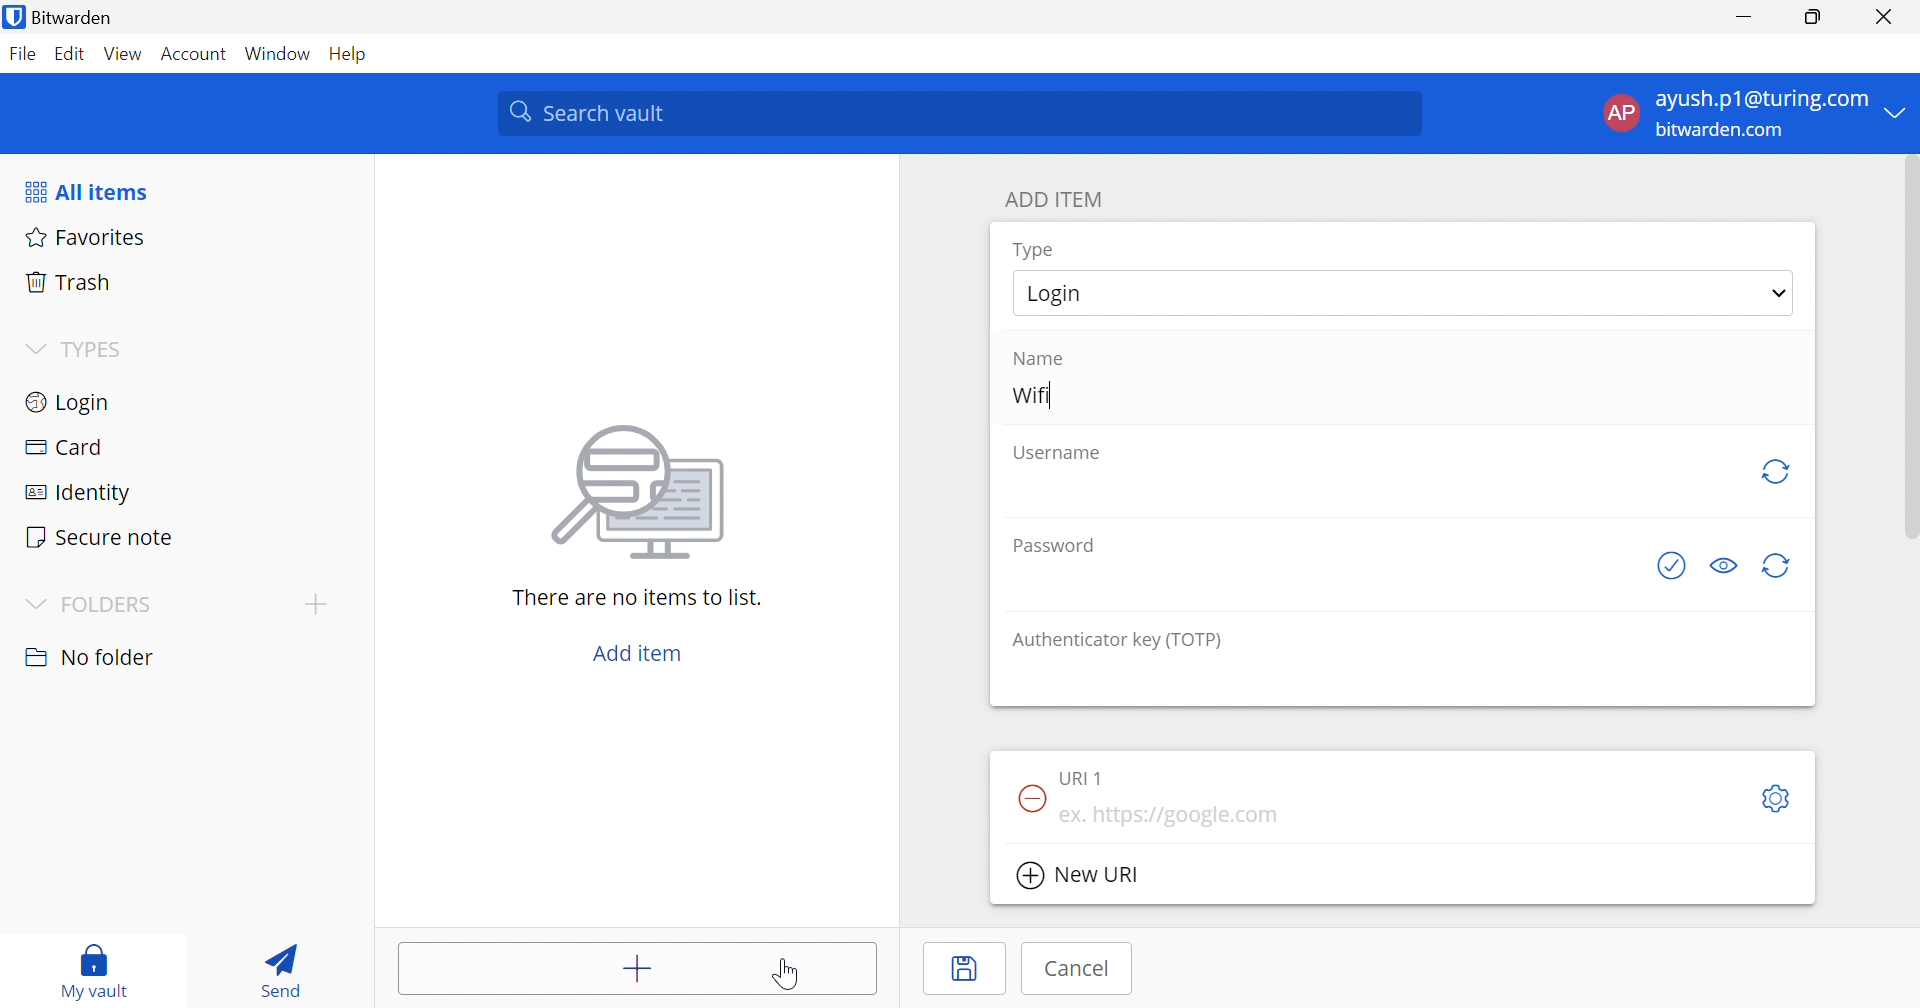 The width and height of the screenshot is (1920, 1008). I want to click on Wifi, so click(1030, 393).